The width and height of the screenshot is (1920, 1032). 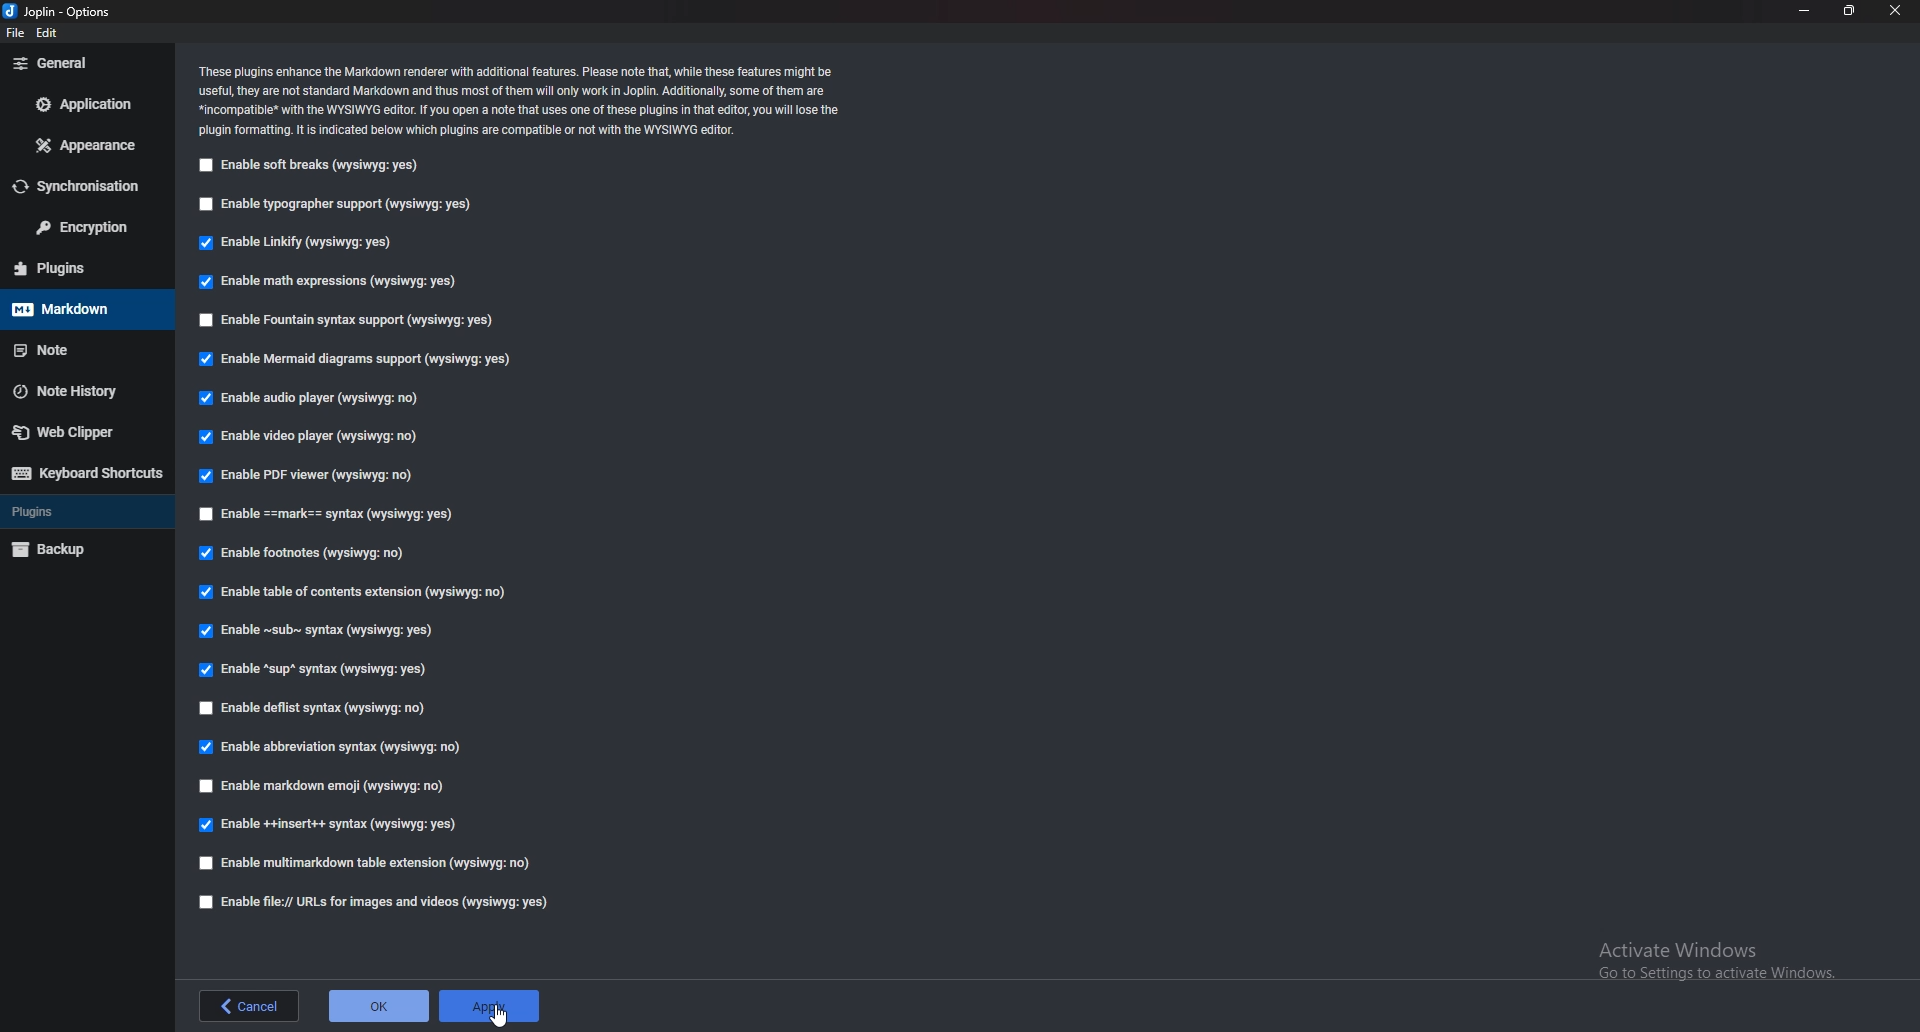 I want to click on Enable linkify, so click(x=300, y=244).